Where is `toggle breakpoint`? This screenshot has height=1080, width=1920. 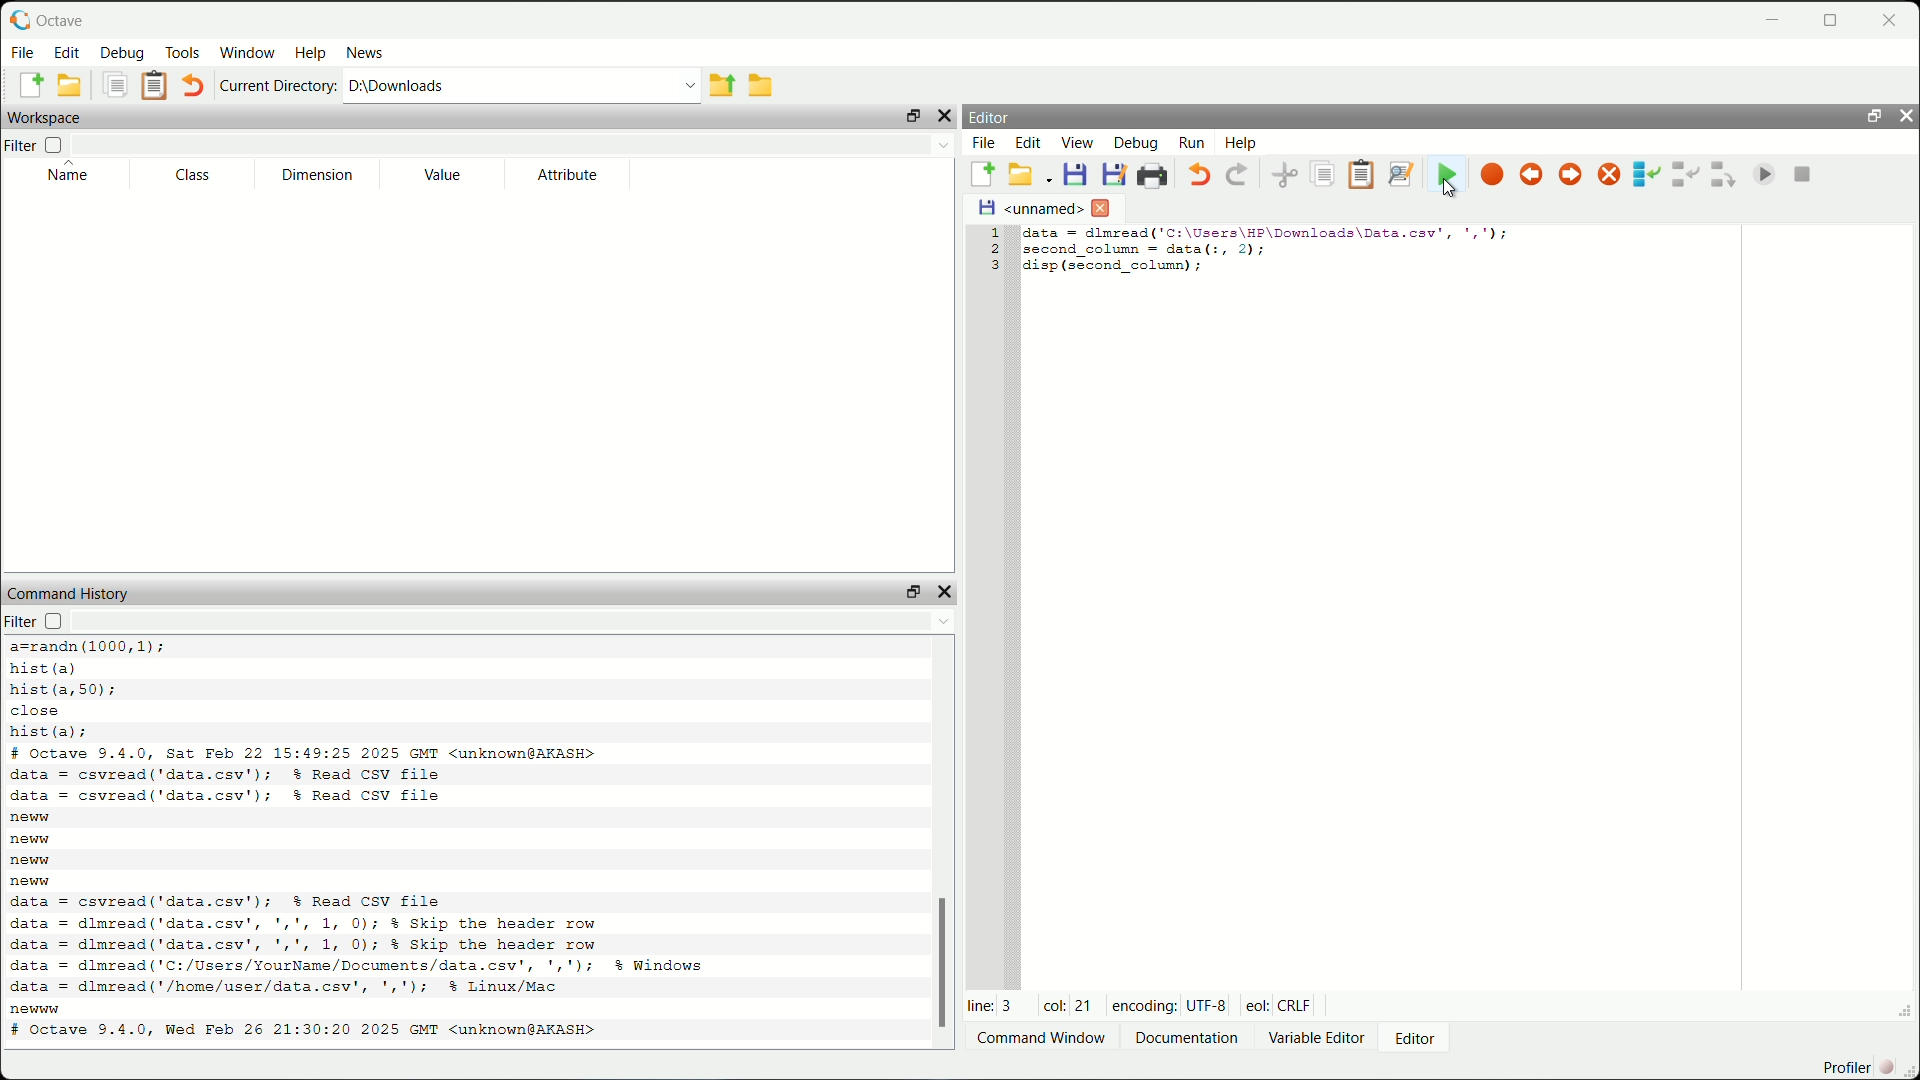
toggle breakpoint is located at coordinates (1492, 177).